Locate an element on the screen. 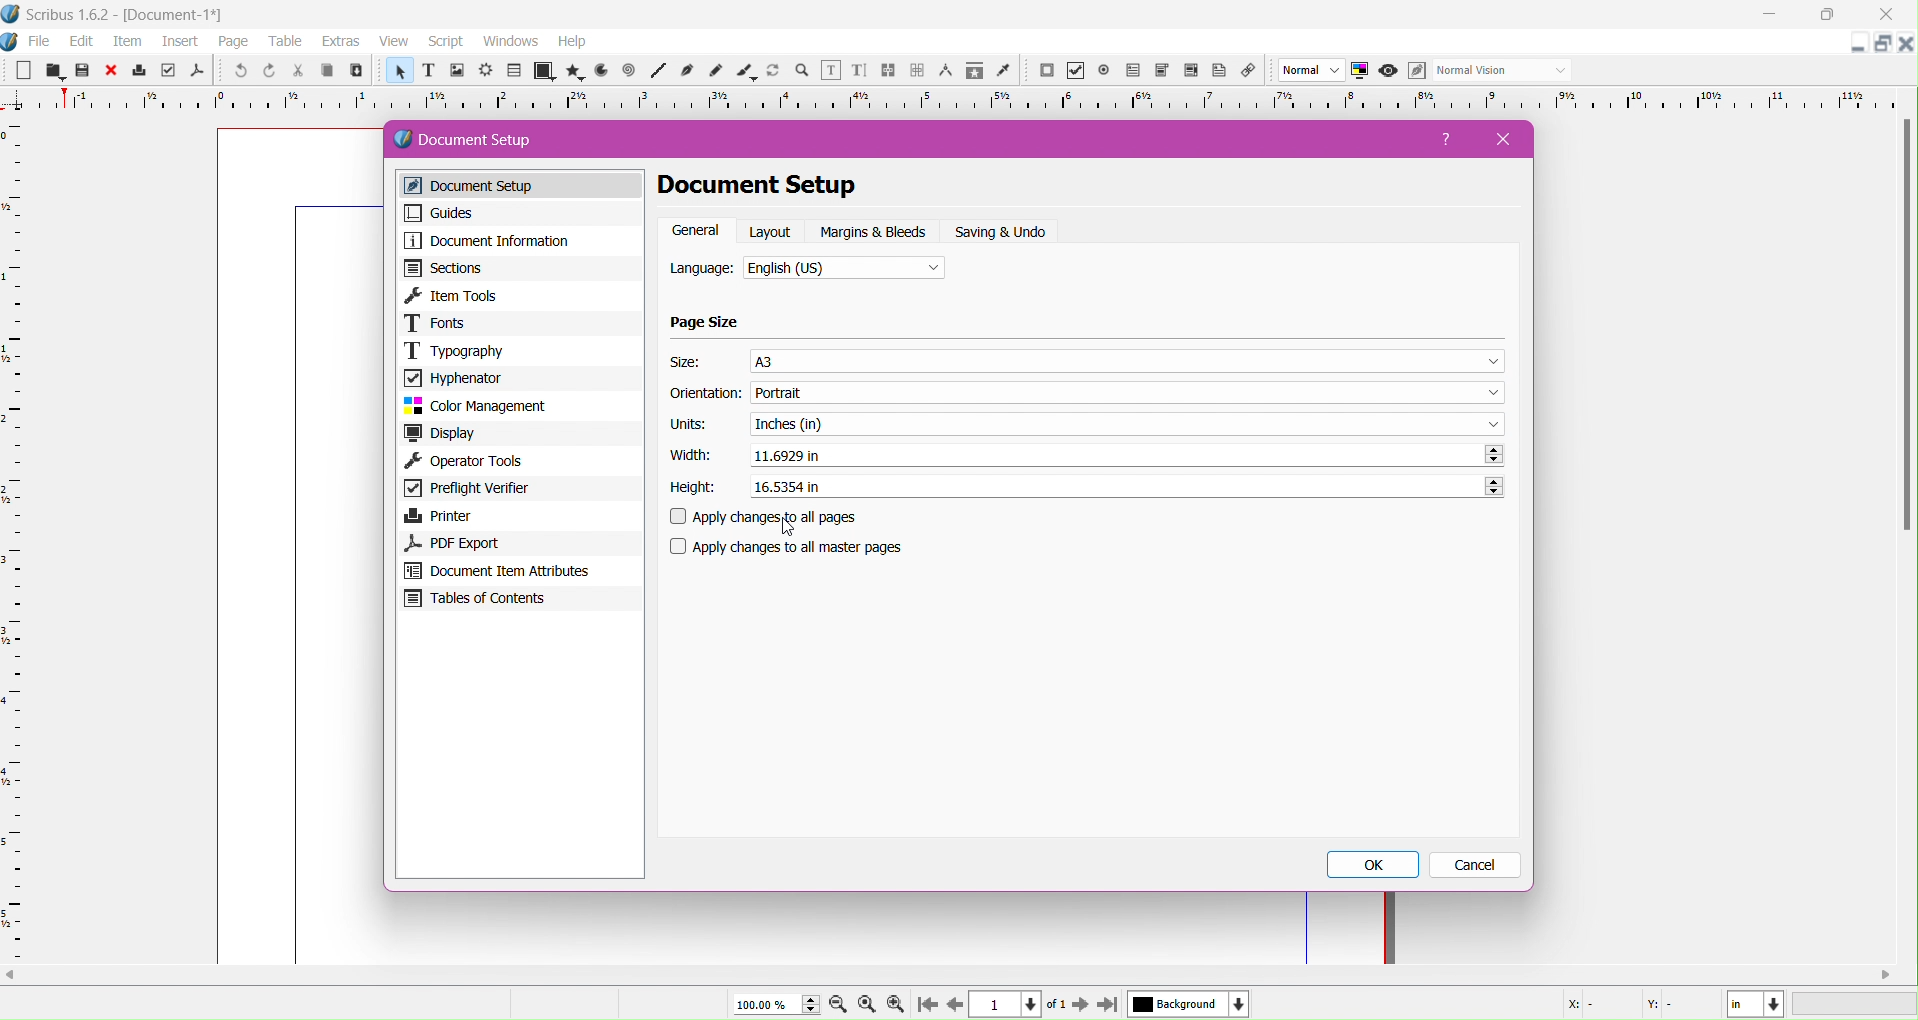 This screenshot has height=1020, width=1918. go to last page is located at coordinates (1107, 1006).